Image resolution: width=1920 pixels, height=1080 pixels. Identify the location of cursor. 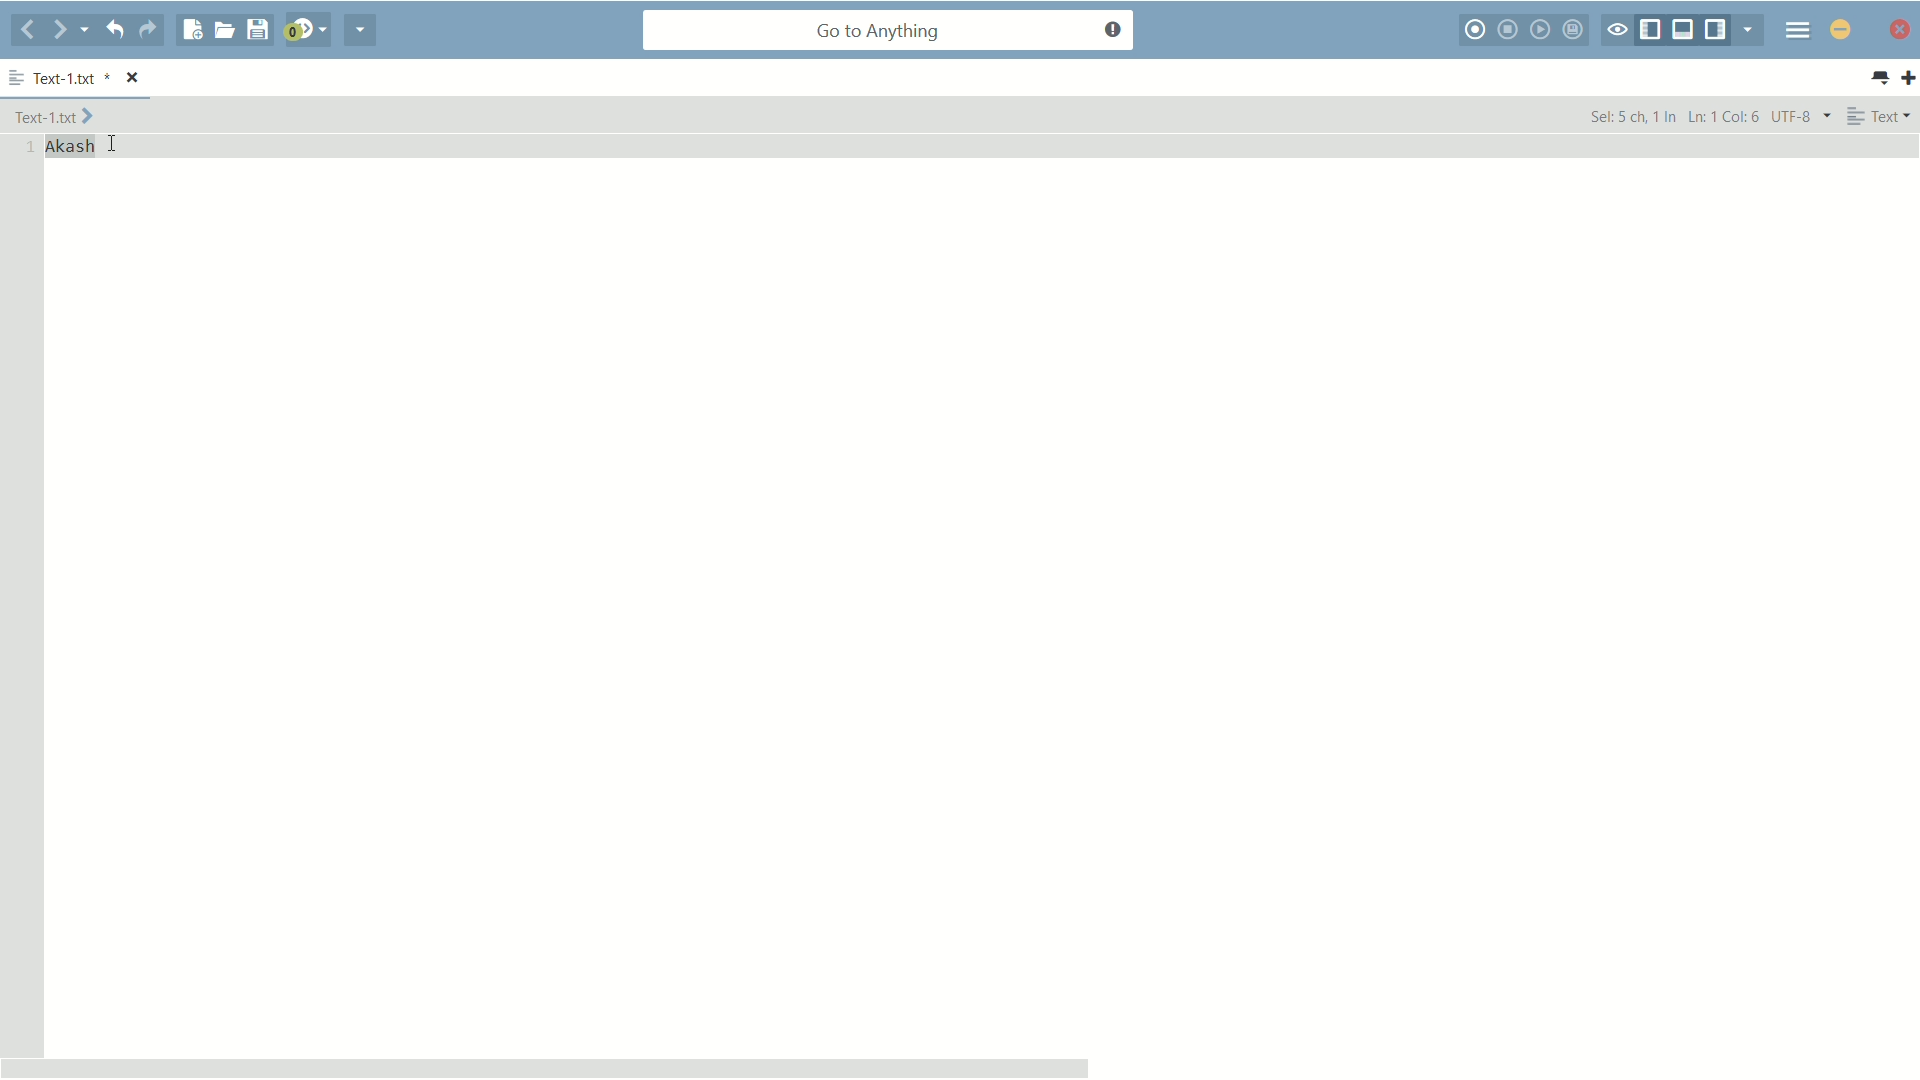
(111, 143).